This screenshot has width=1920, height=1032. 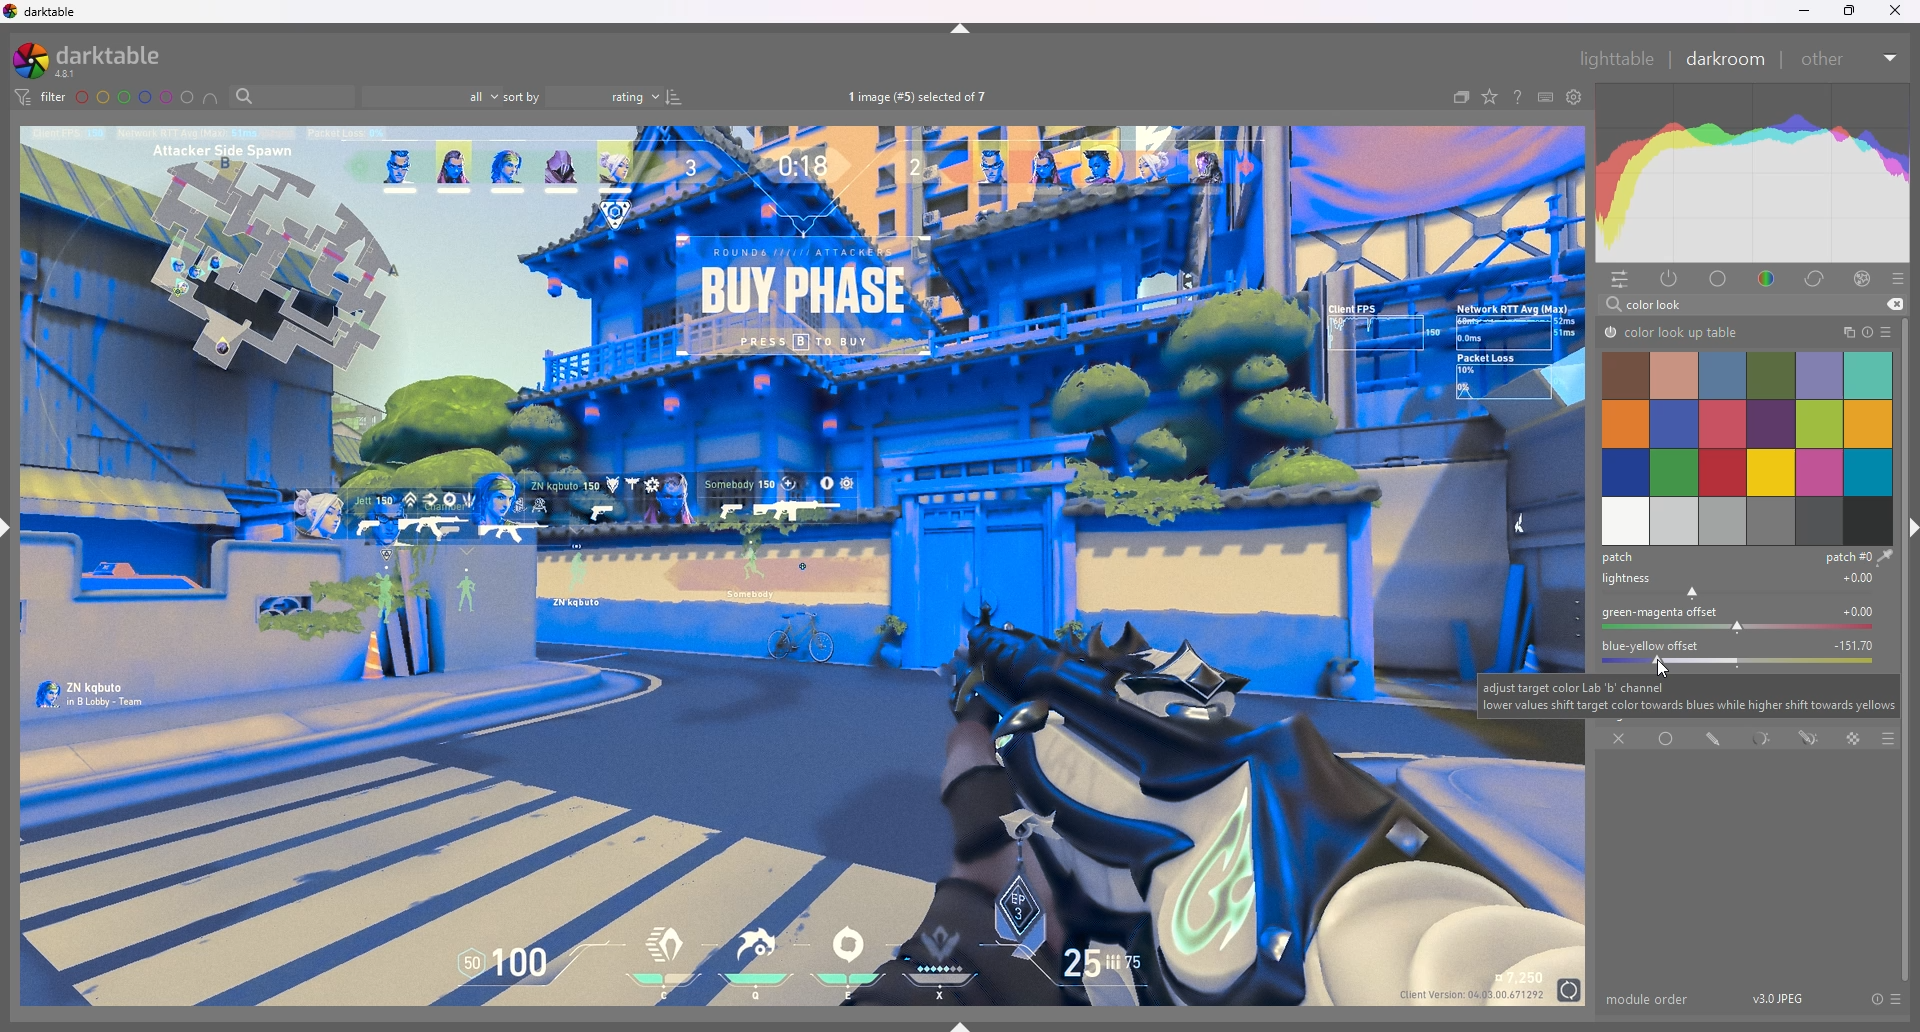 What do you see at coordinates (1460, 96) in the screenshot?
I see `collapse grouped images` at bounding box center [1460, 96].